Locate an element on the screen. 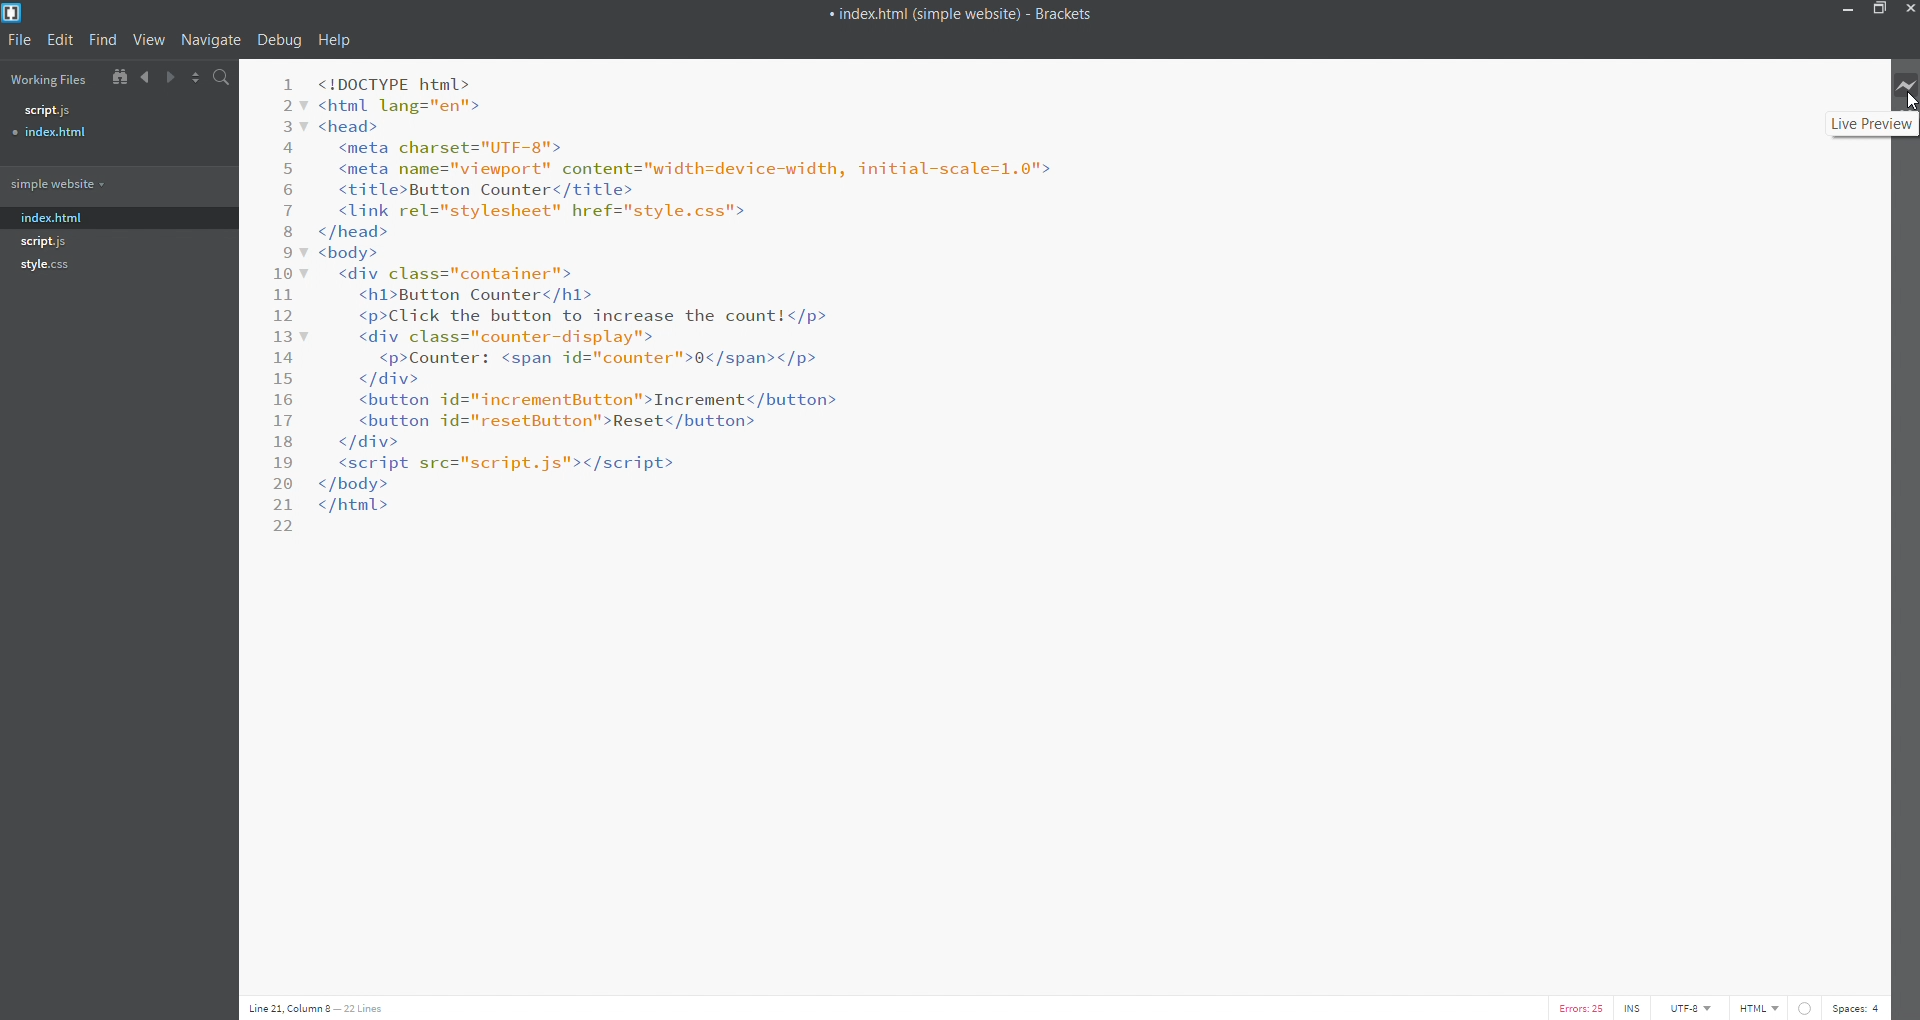 Image resolution: width=1920 pixels, height=1020 pixels. cursor is located at coordinates (1908, 102).